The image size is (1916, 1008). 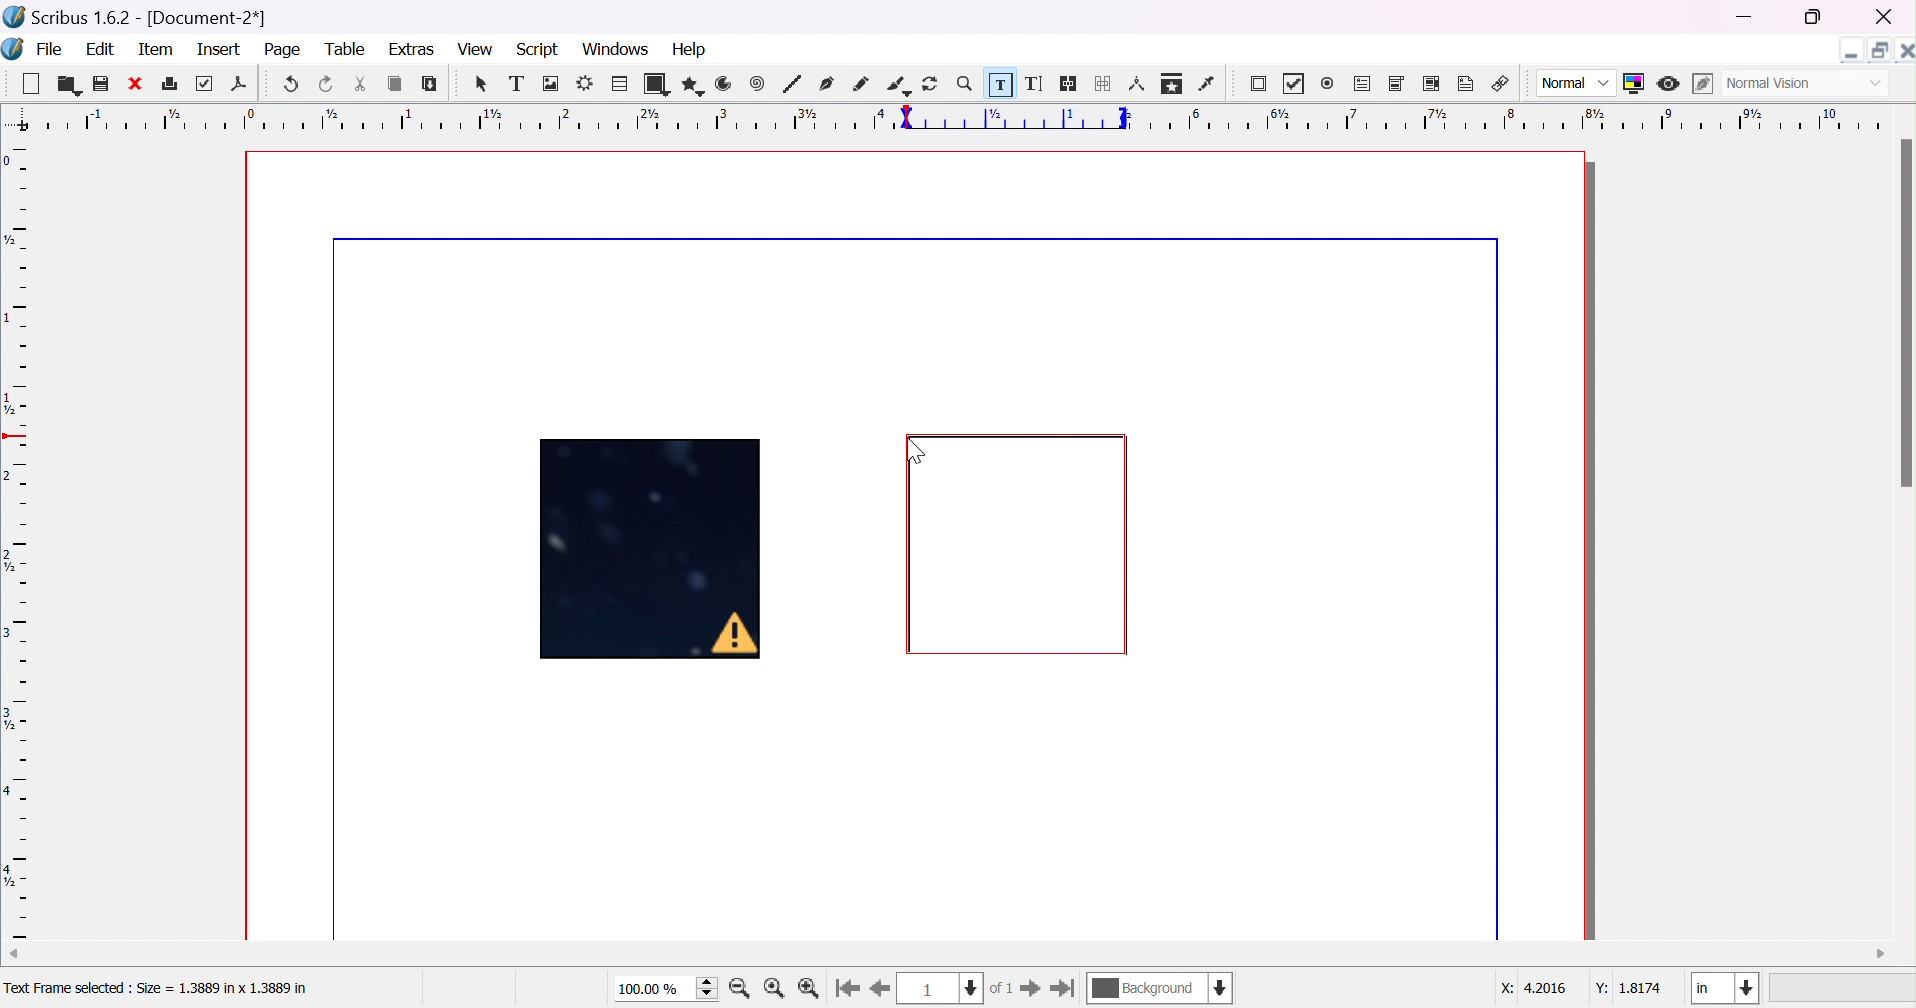 What do you see at coordinates (1749, 18) in the screenshot?
I see `minimize` at bounding box center [1749, 18].